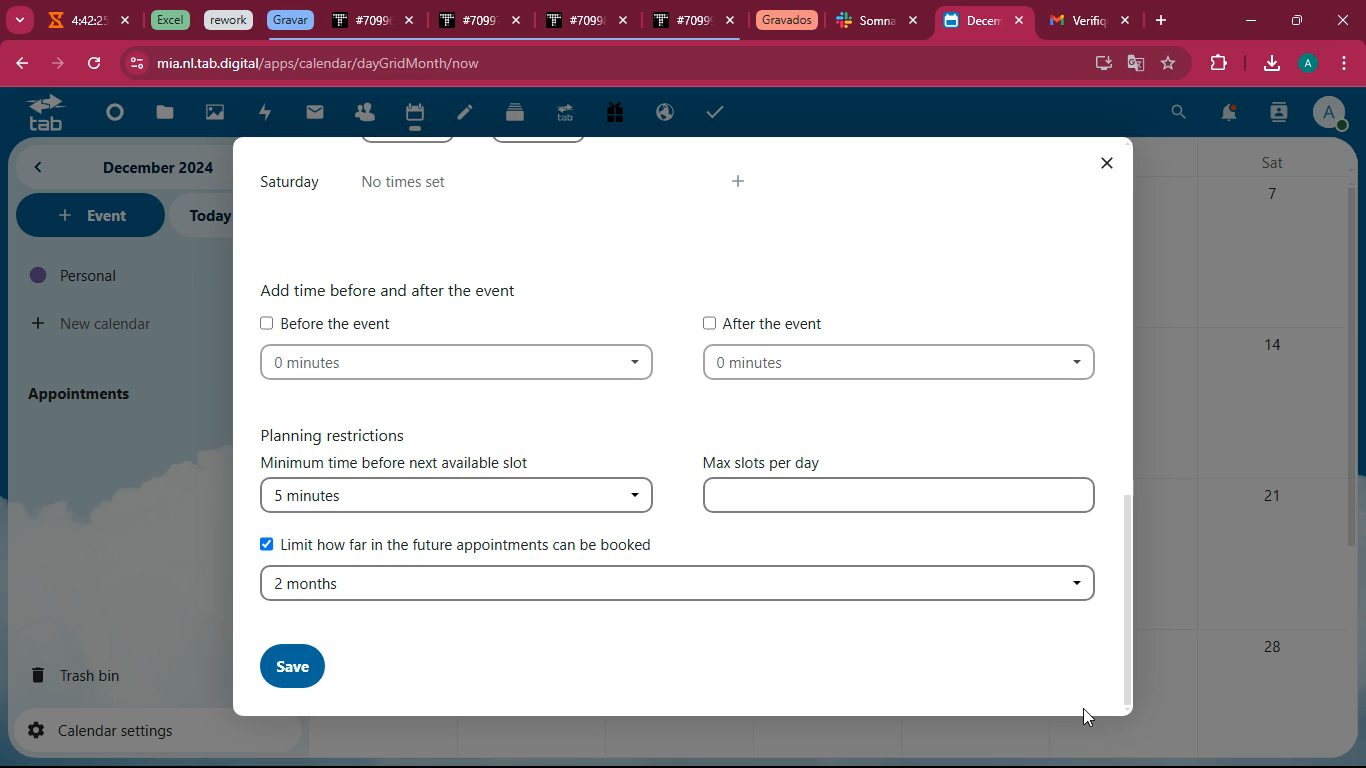  I want to click on desktop, so click(1100, 61).